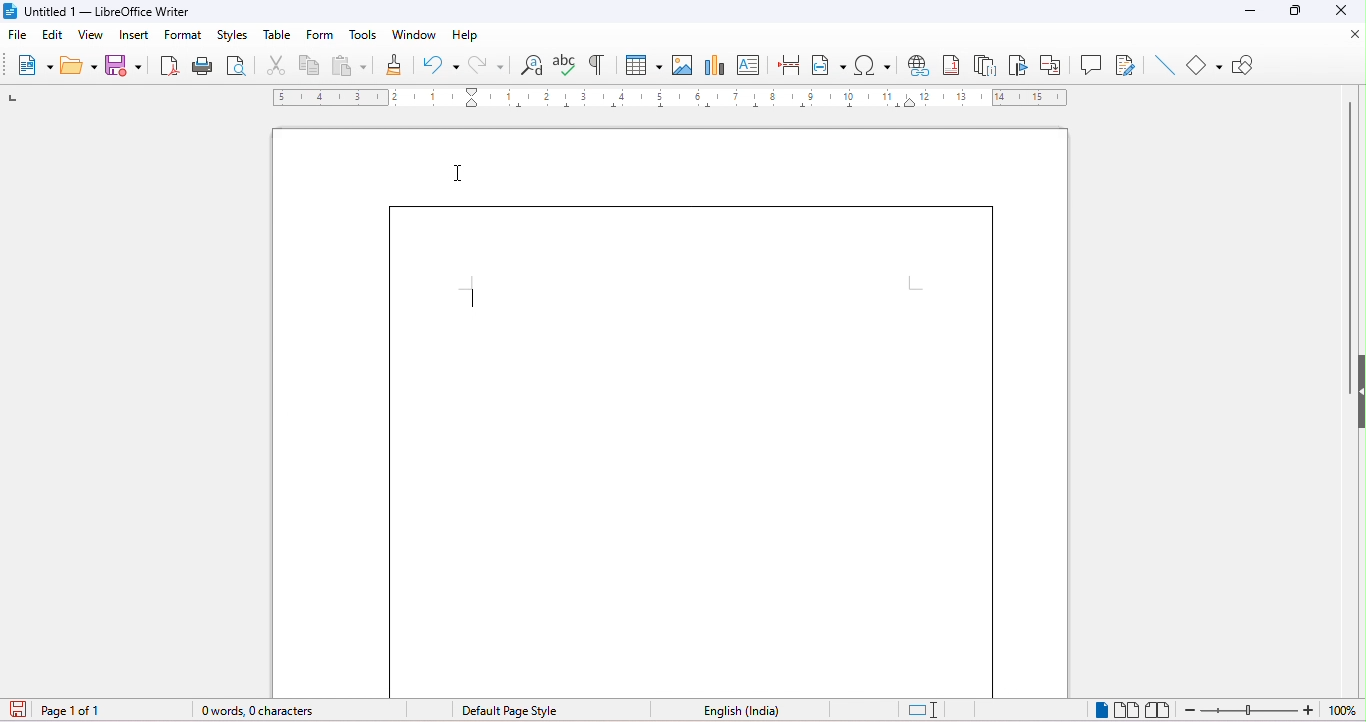 This screenshot has width=1366, height=722. Describe the element at coordinates (87, 34) in the screenshot. I see `` at that location.